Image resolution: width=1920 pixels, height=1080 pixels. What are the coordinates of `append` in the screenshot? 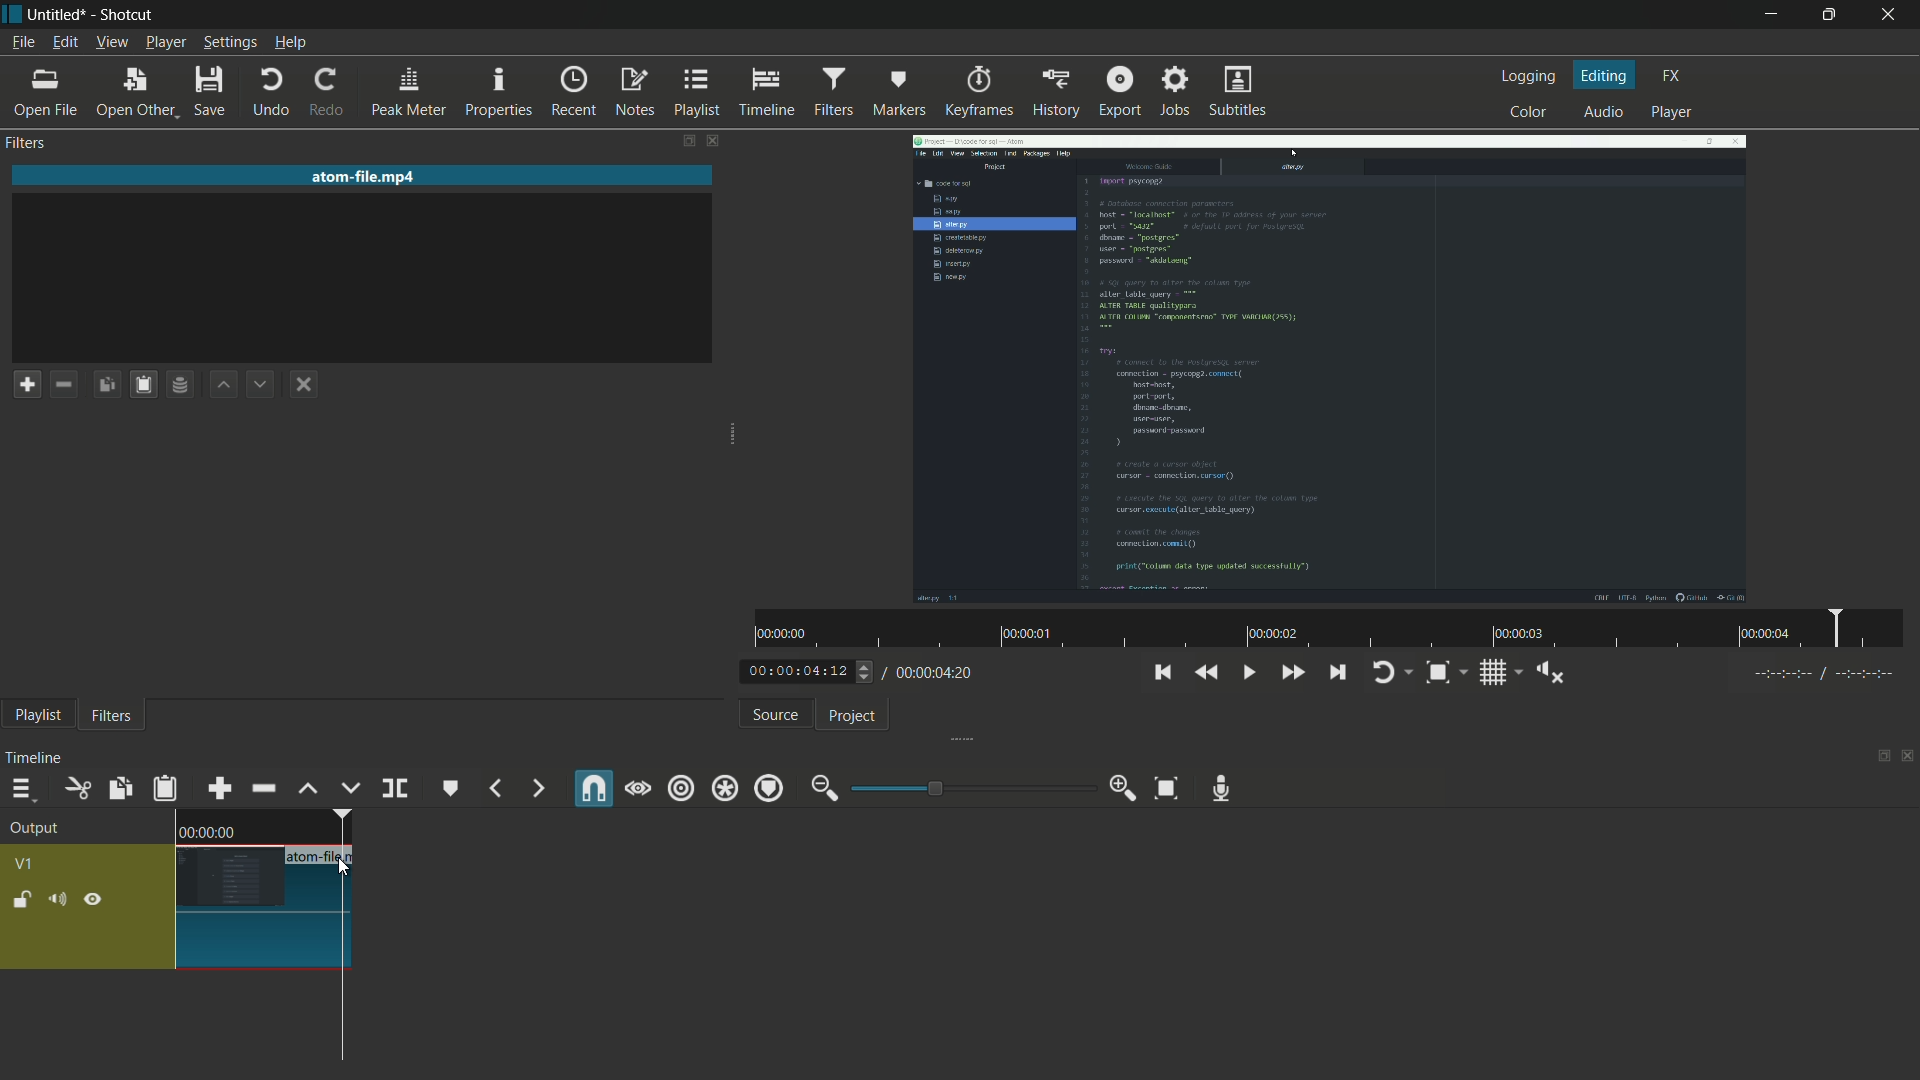 It's located at (220, 791).